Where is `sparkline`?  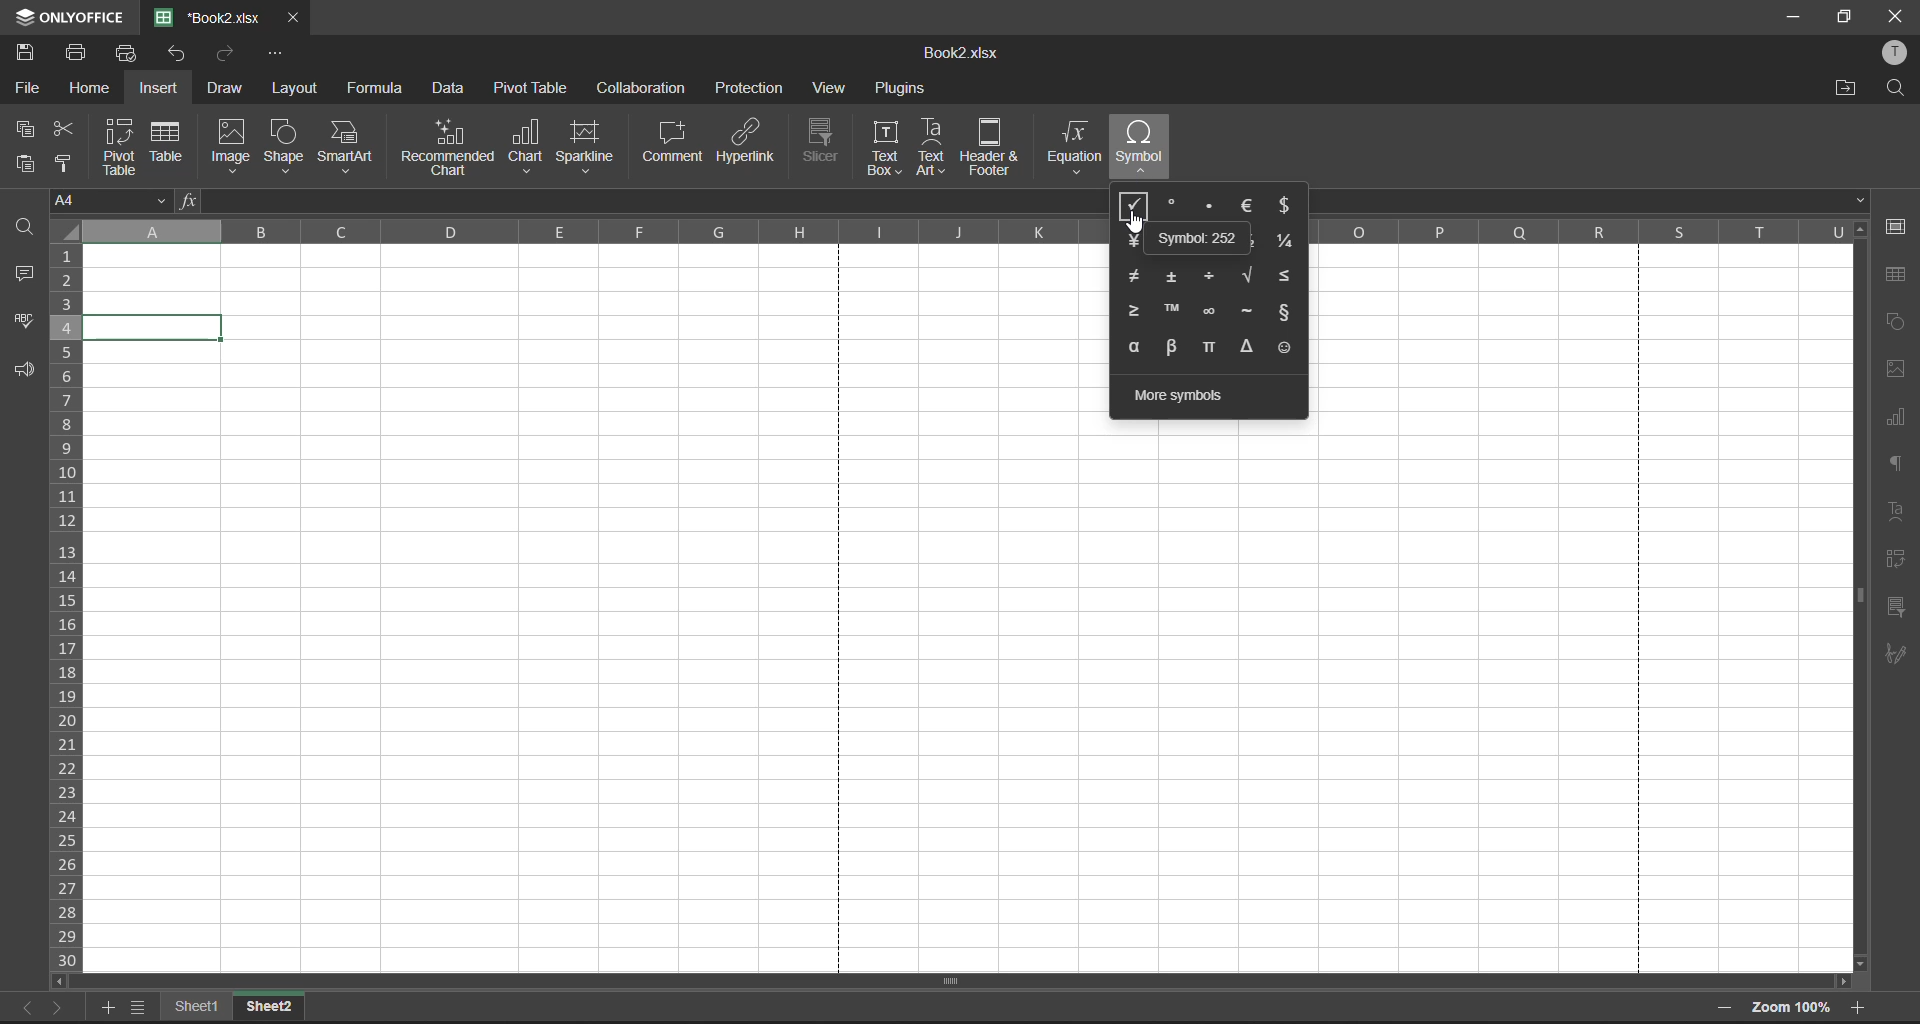
sparkline is located at coordinates (582, 146).